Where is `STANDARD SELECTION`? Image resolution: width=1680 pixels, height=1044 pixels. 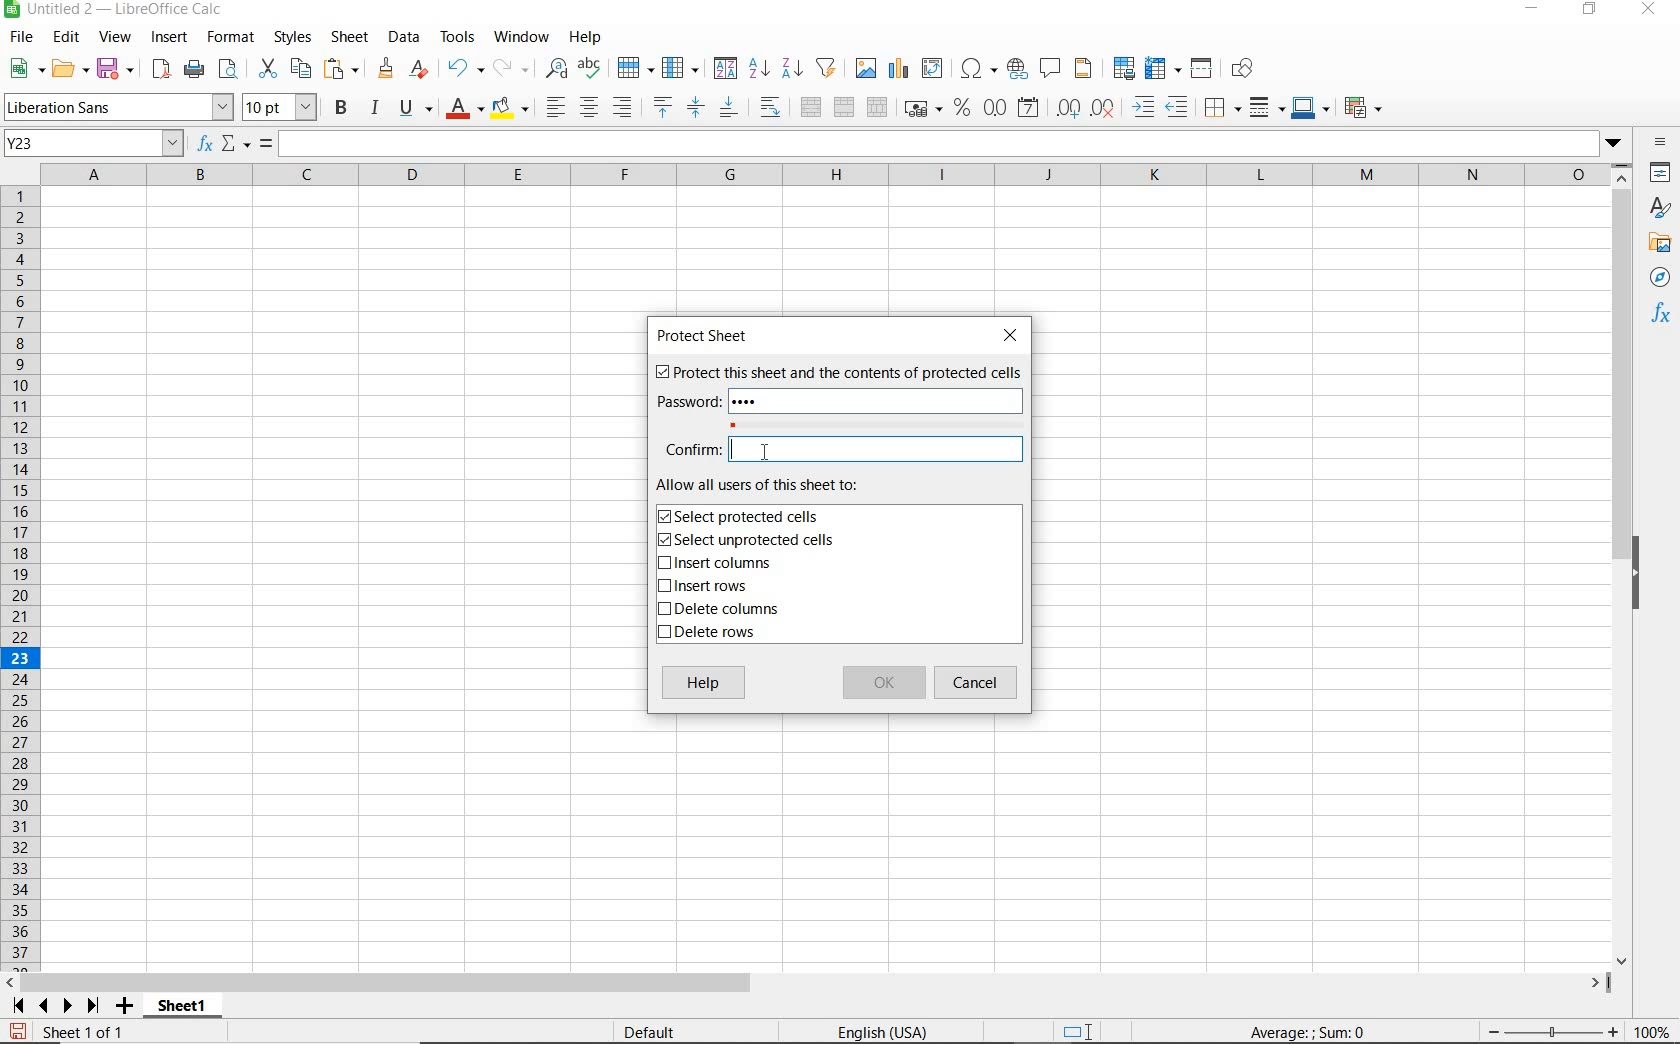 STANDARD SELECTION is located at coordinates (1079, 1032).